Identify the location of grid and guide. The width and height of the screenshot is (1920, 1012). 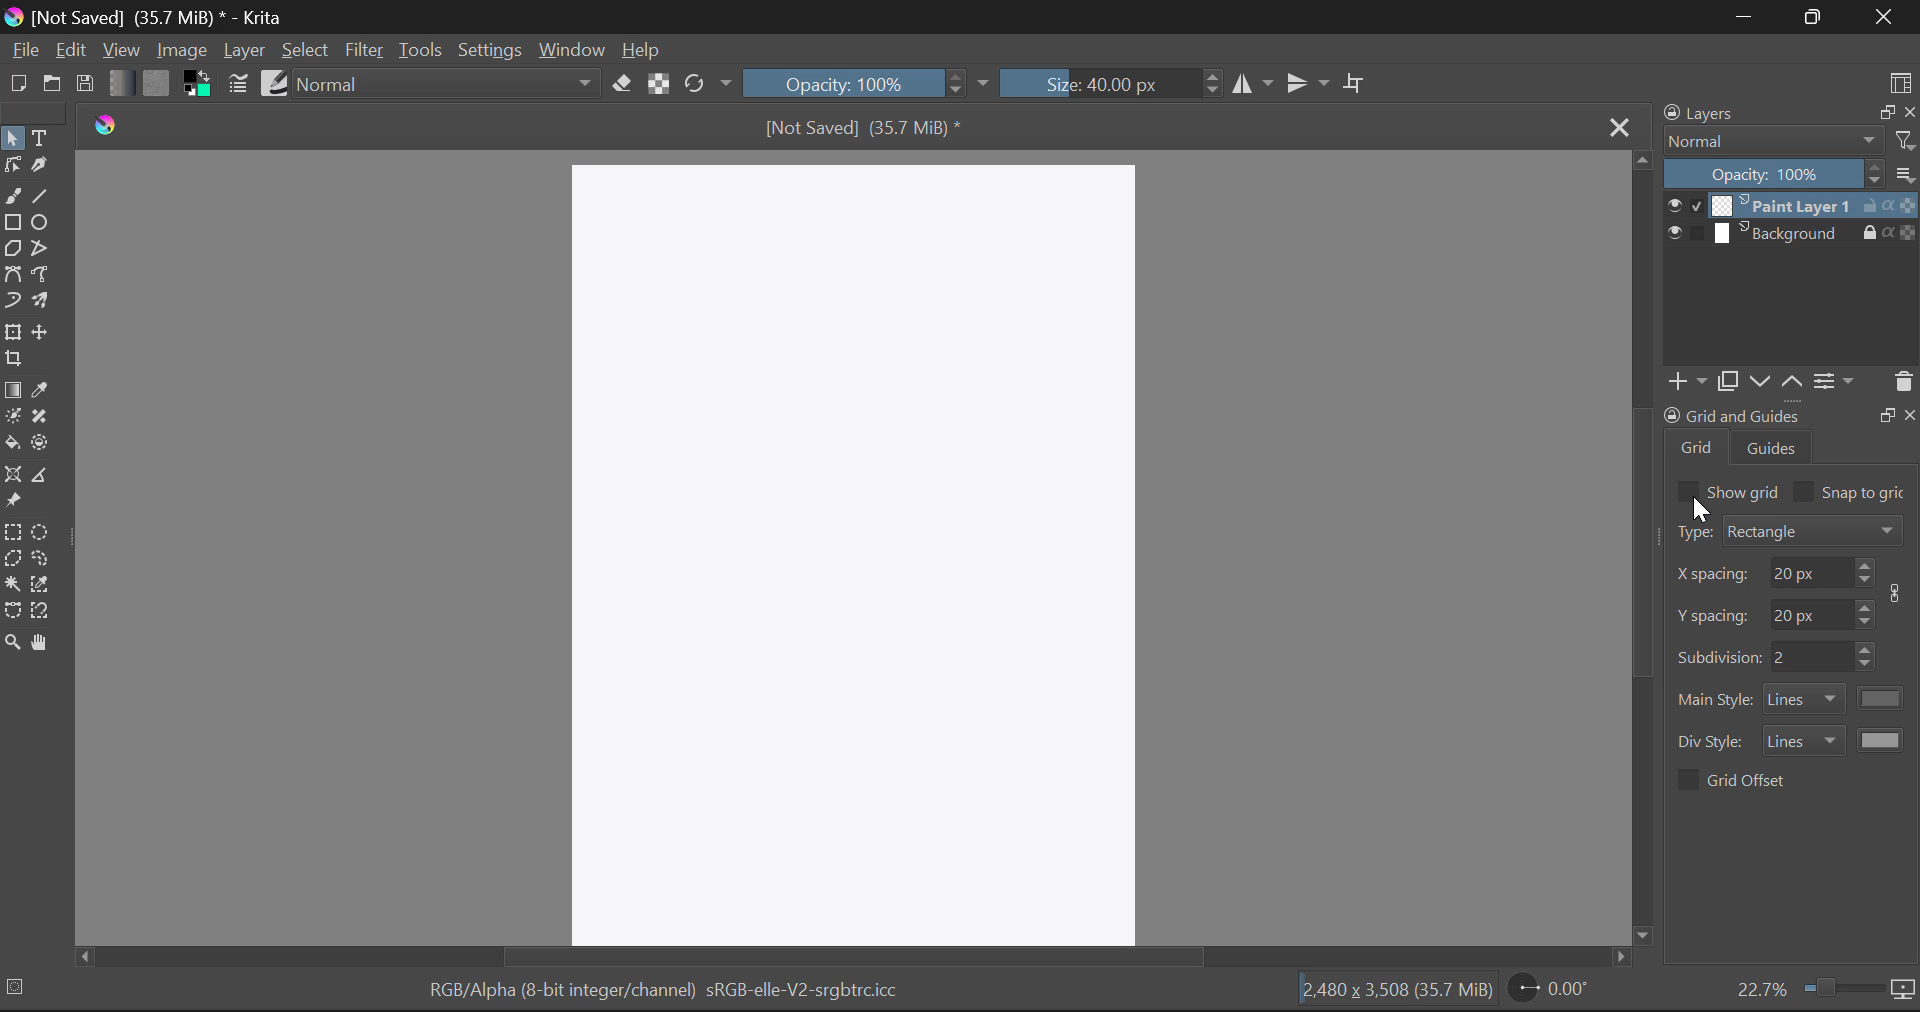
(1731, 415).